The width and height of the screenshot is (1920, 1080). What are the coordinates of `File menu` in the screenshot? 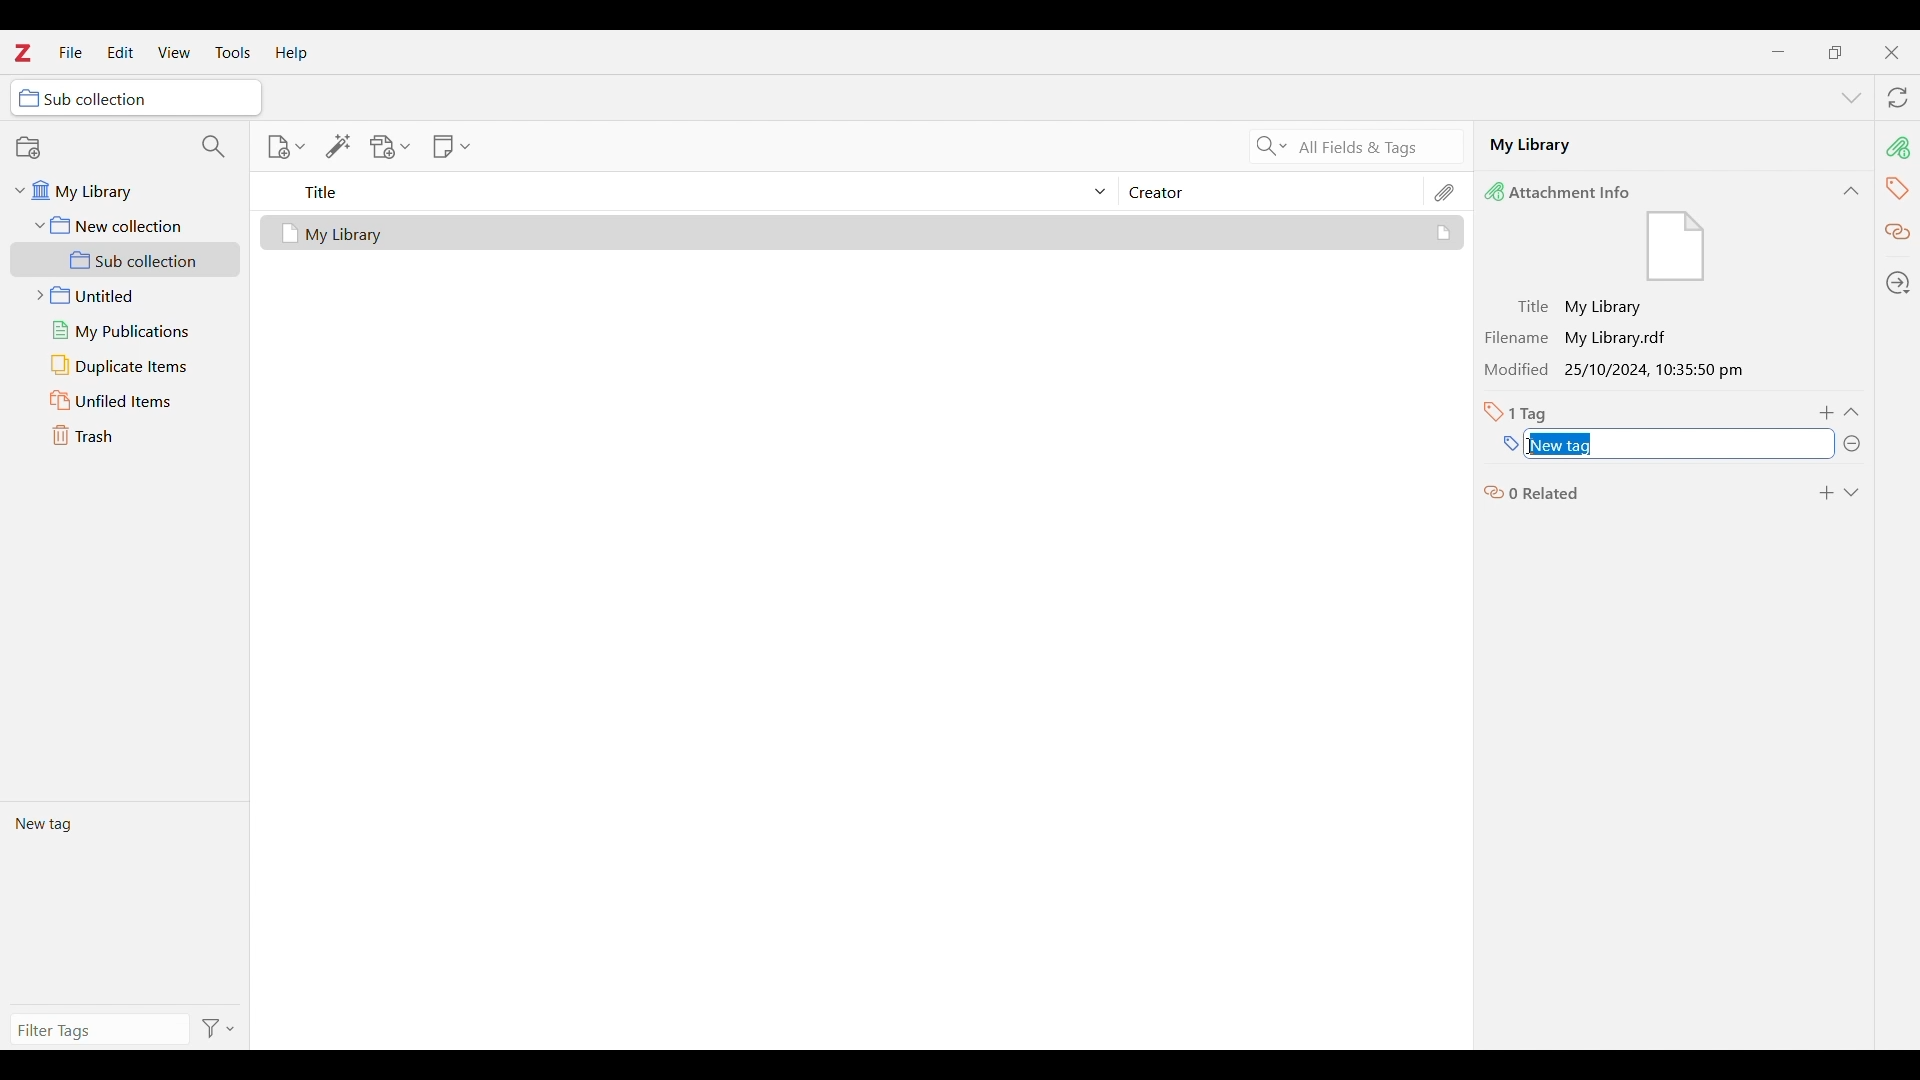 It's located at (70, 51).